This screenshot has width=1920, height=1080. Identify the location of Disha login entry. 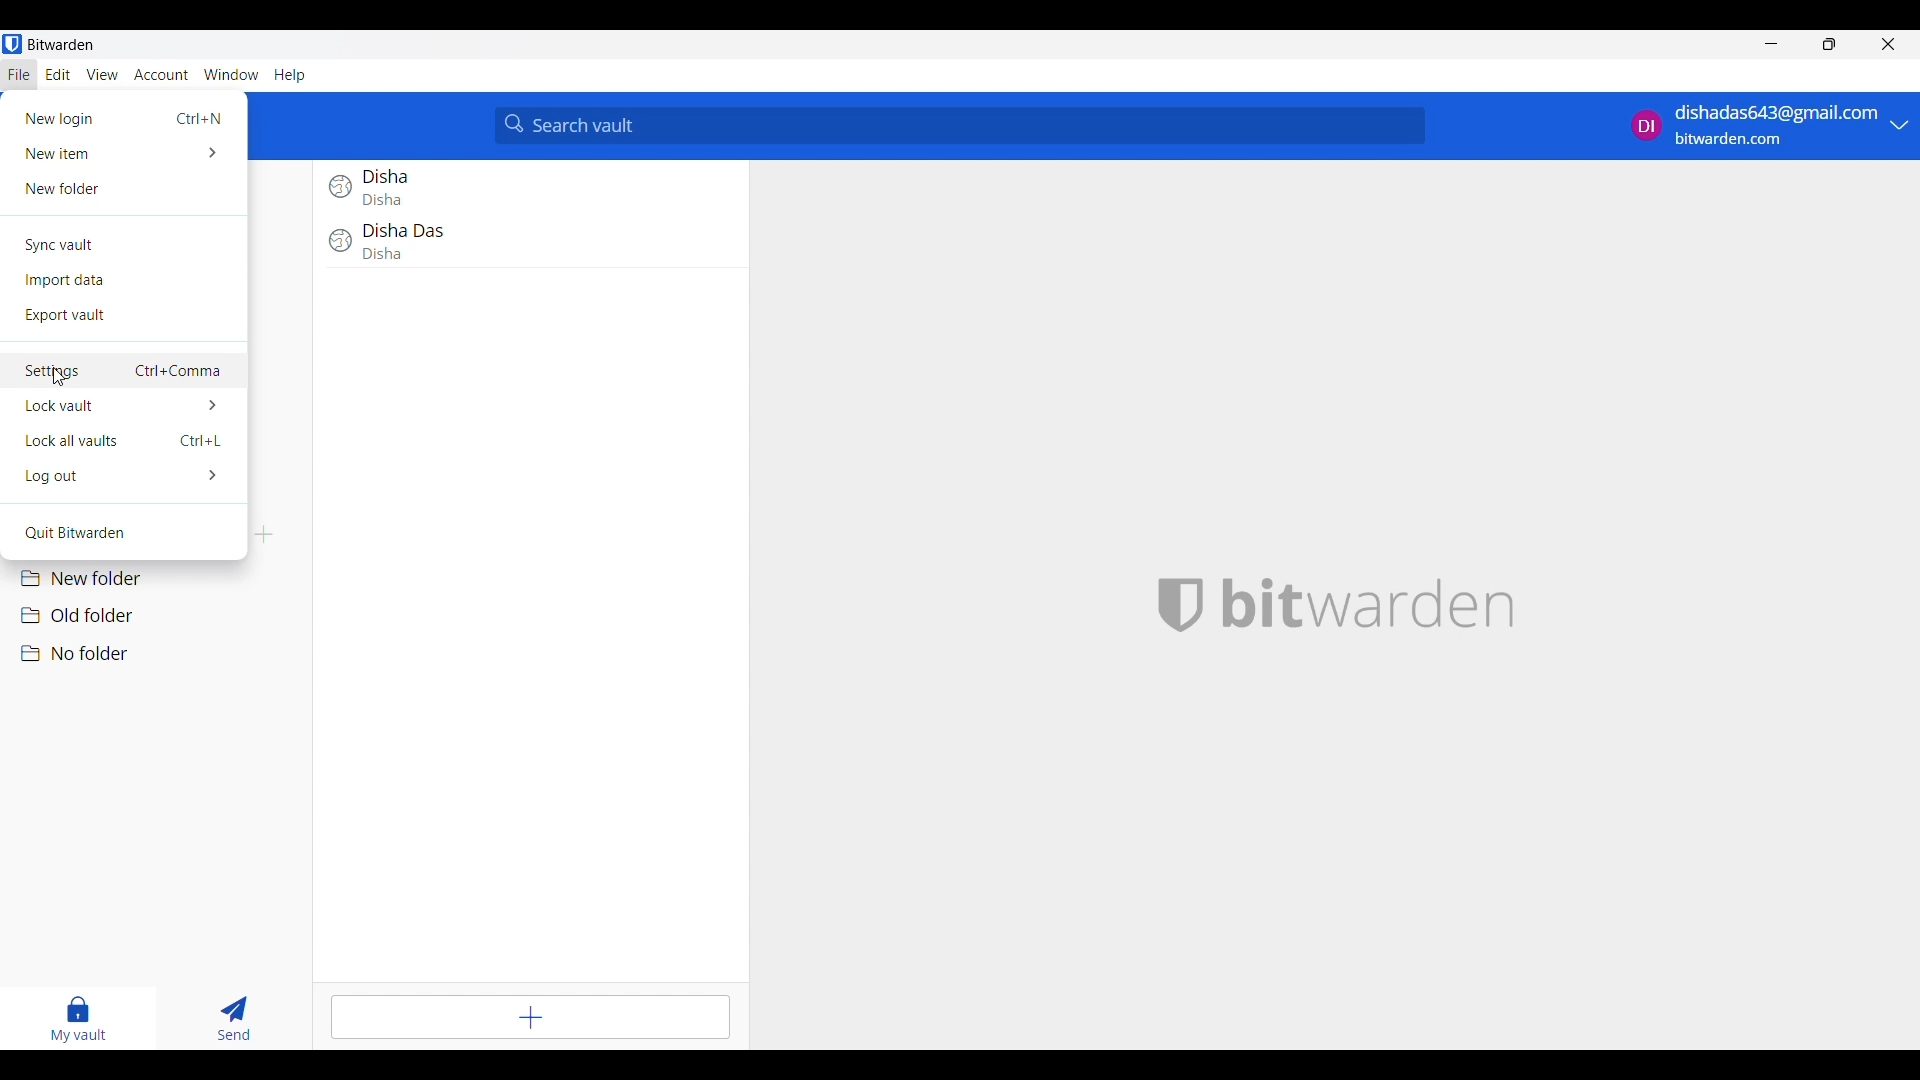
(530, 188).